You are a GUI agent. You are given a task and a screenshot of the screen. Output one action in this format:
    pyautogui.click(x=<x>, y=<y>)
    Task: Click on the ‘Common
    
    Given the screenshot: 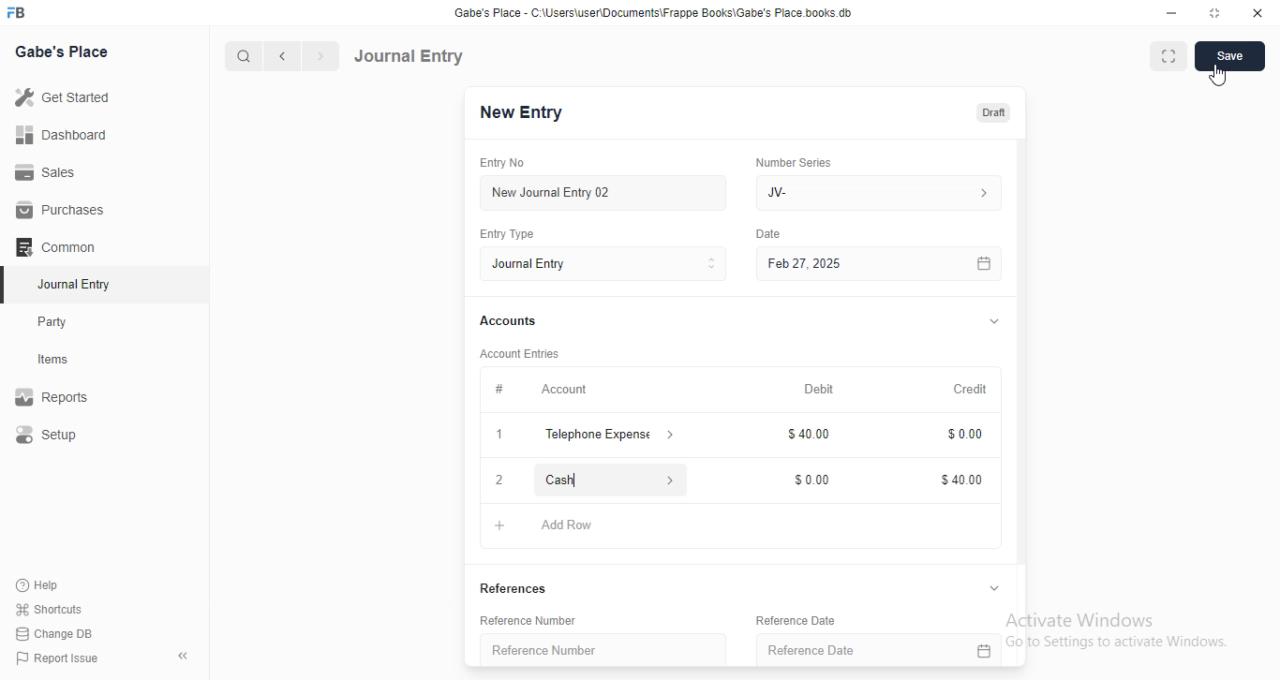 What is the action you would take?
    pyautogui.click(x=57, y=246)
    